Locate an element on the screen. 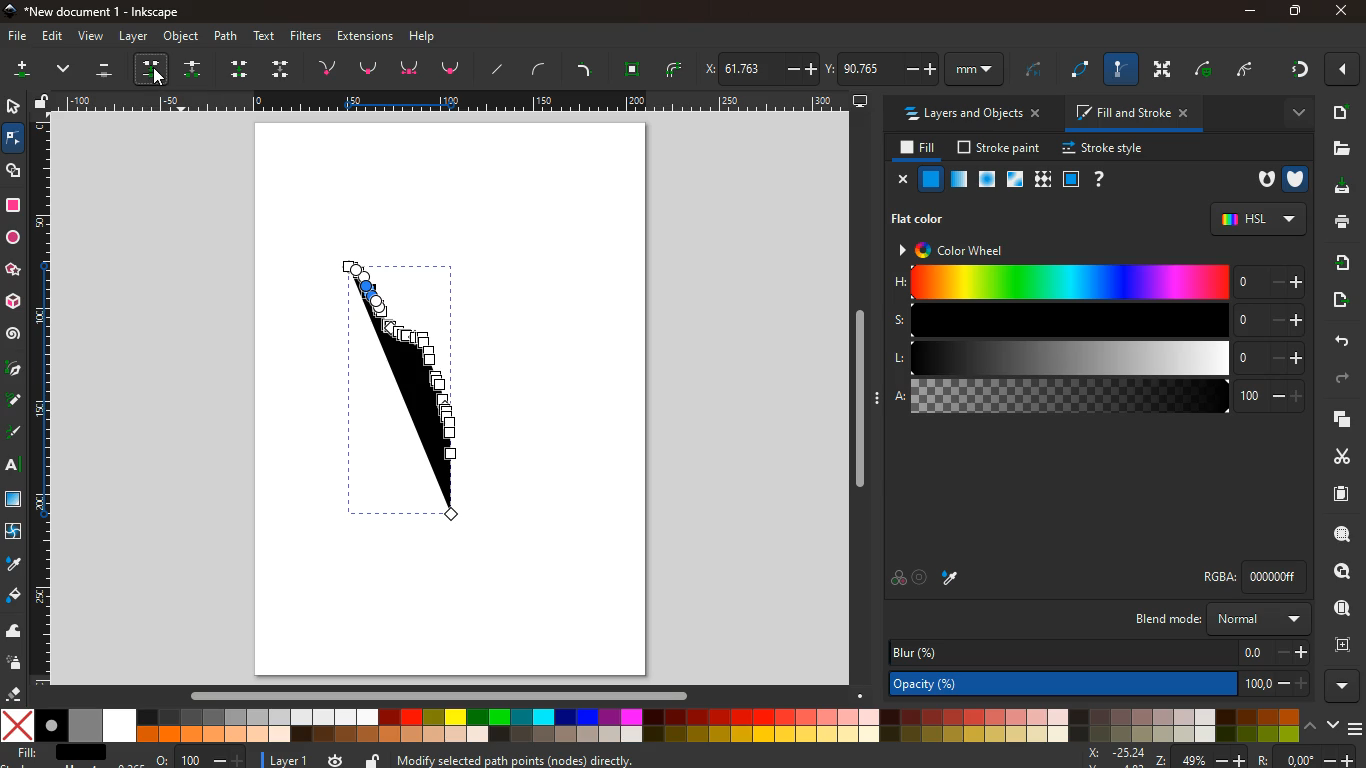  time is located at coordinates (336, 760).